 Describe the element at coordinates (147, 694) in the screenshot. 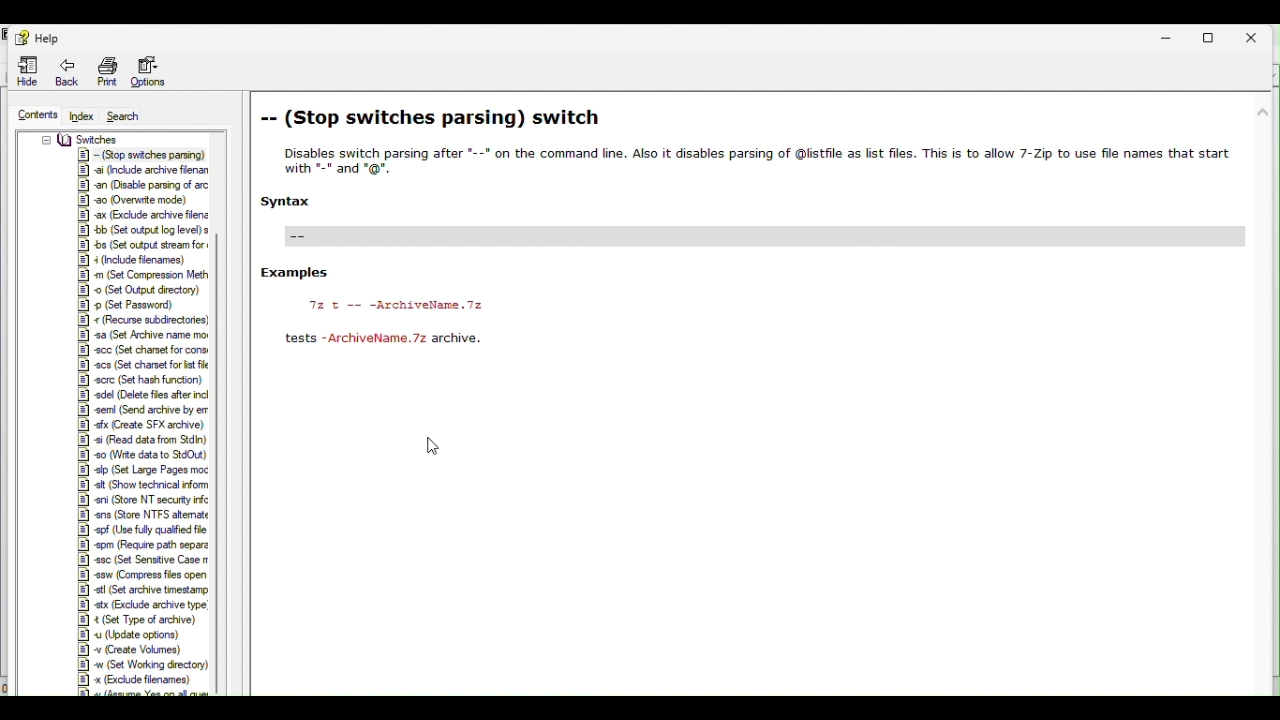

I see `` at that location.